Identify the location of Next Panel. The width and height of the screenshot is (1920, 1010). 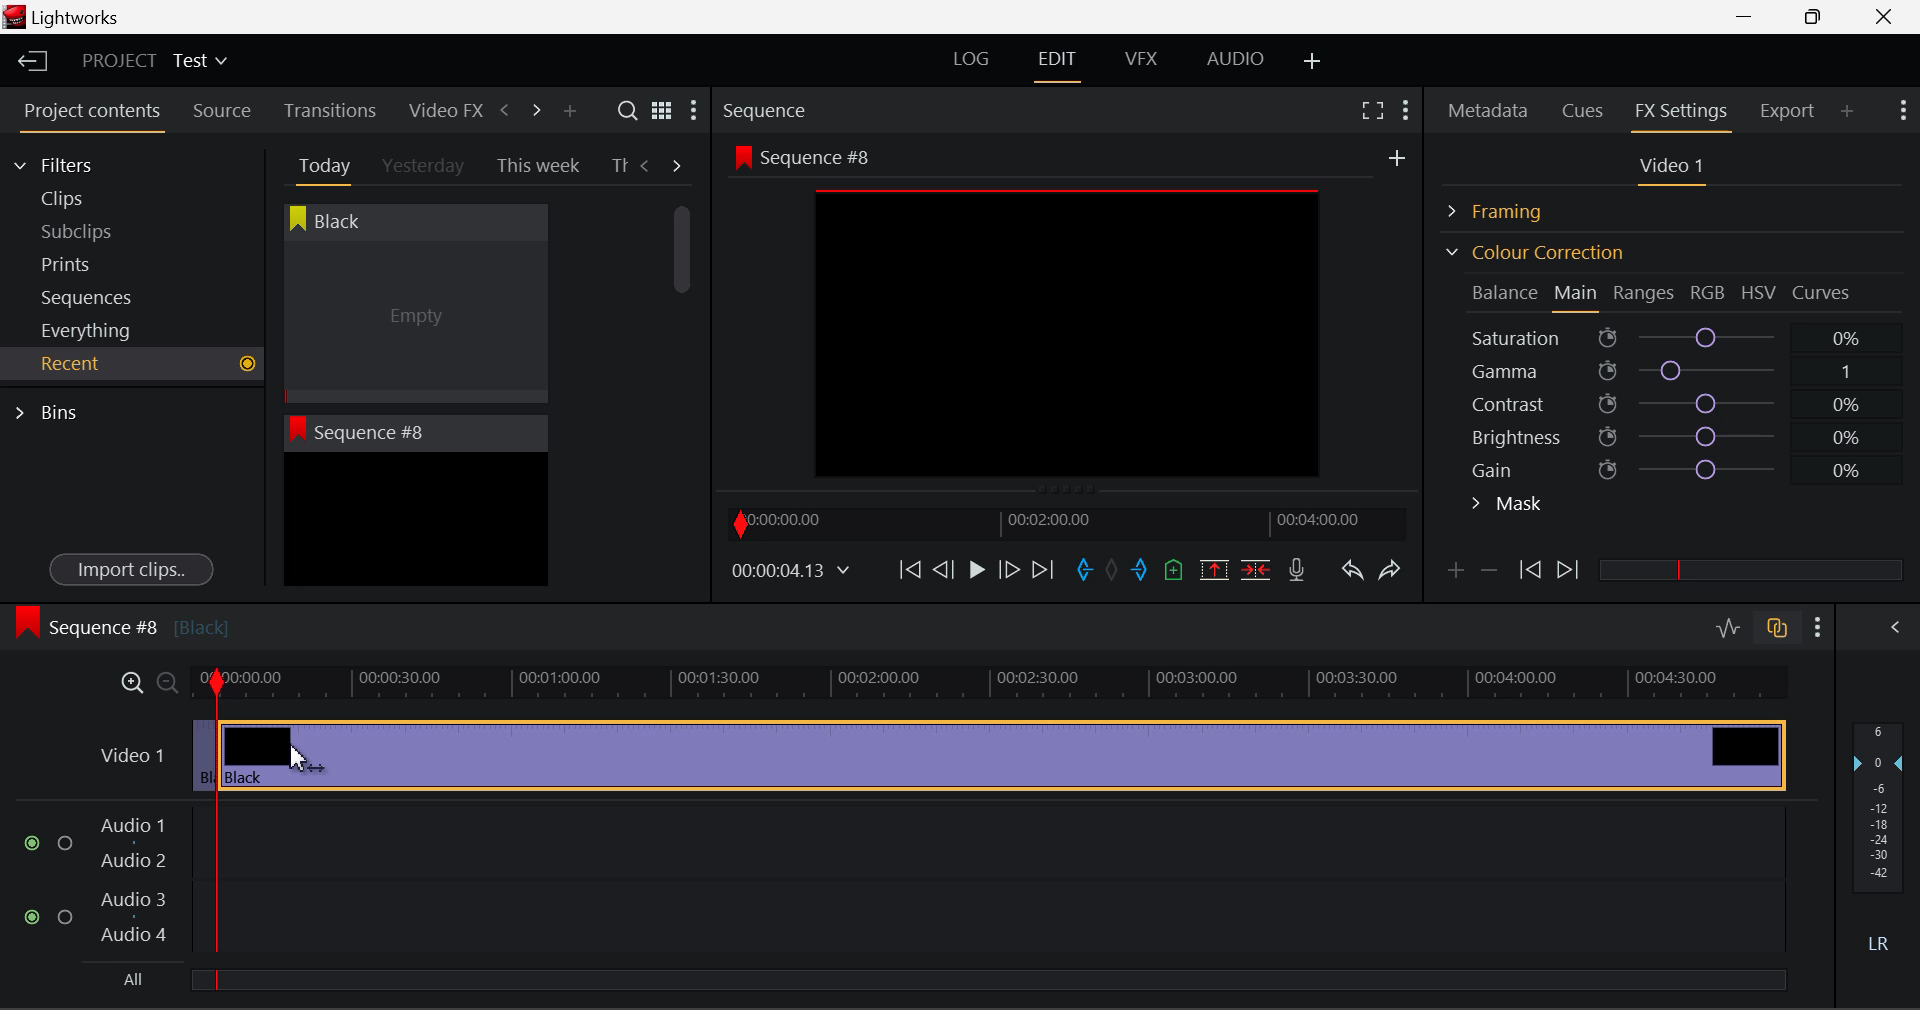
(533, 109).